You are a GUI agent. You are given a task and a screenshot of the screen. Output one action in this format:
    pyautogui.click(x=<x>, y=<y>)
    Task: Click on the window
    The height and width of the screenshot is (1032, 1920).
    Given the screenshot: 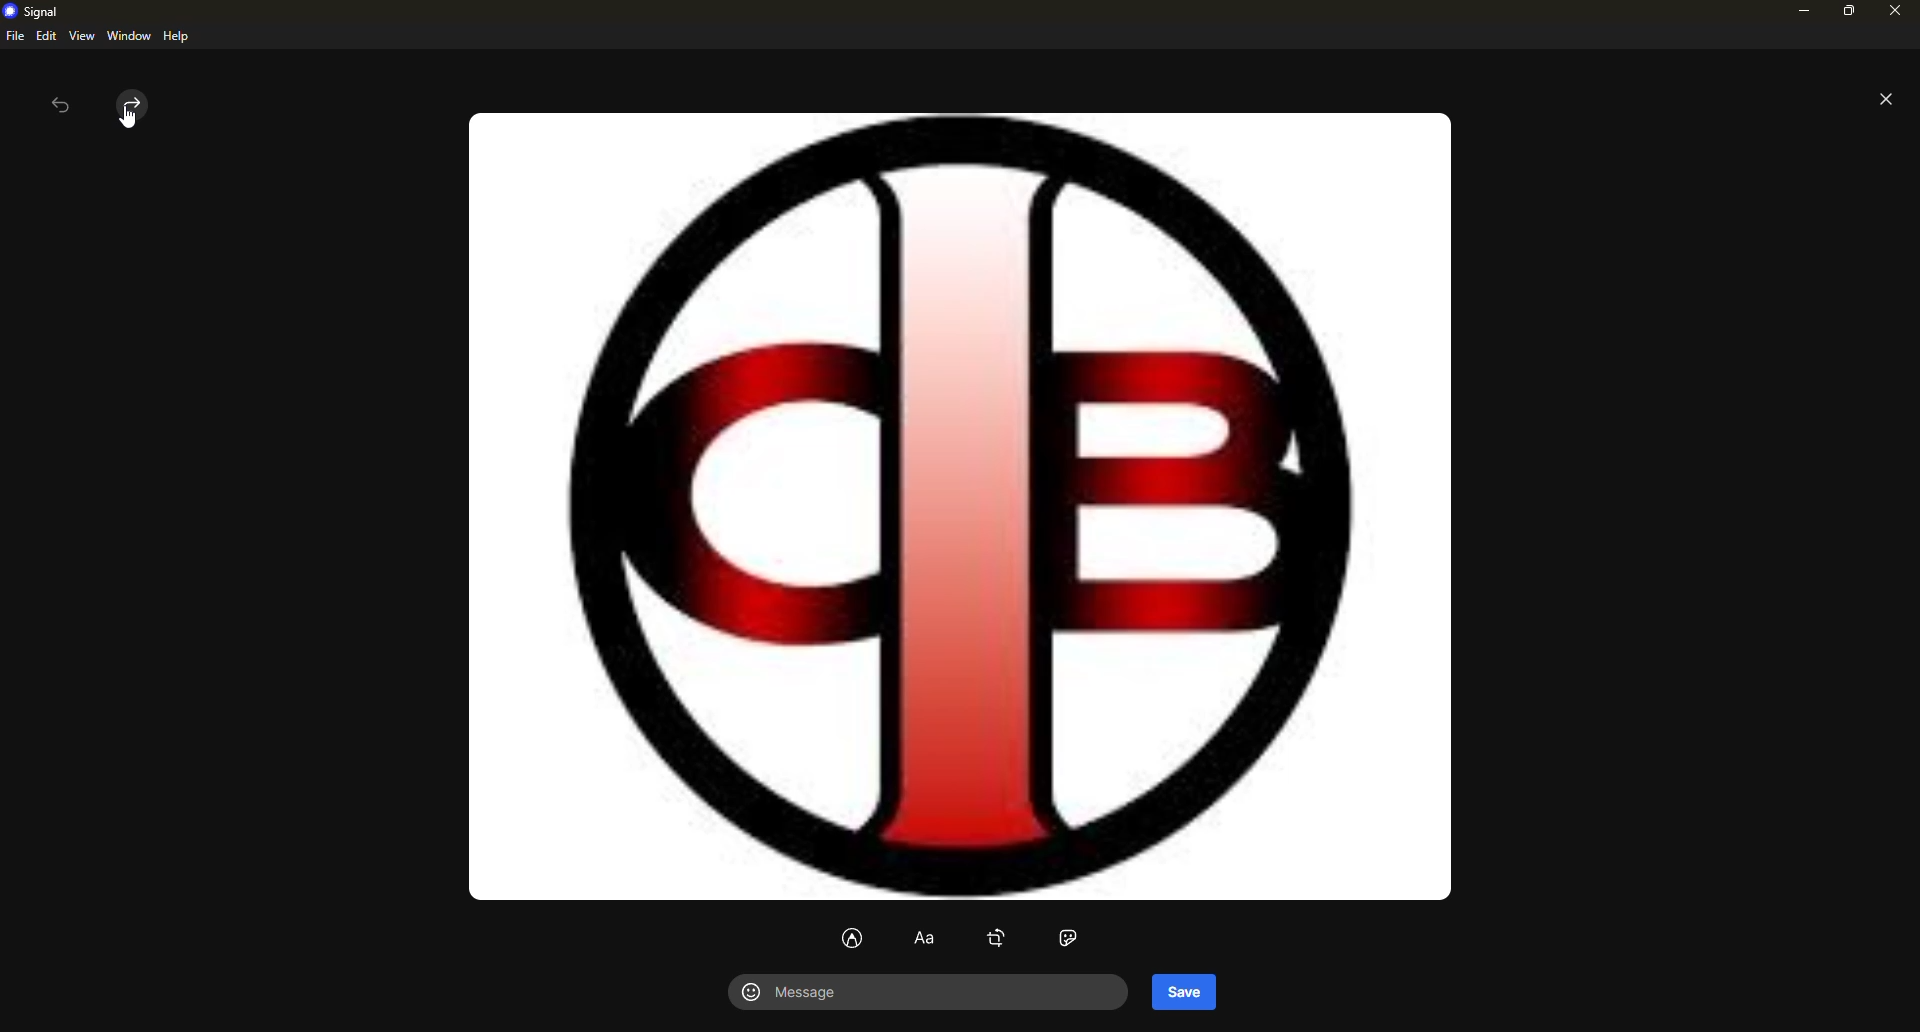 What is the action you would take?
    pyautogui.click(x=129, y=36)
    